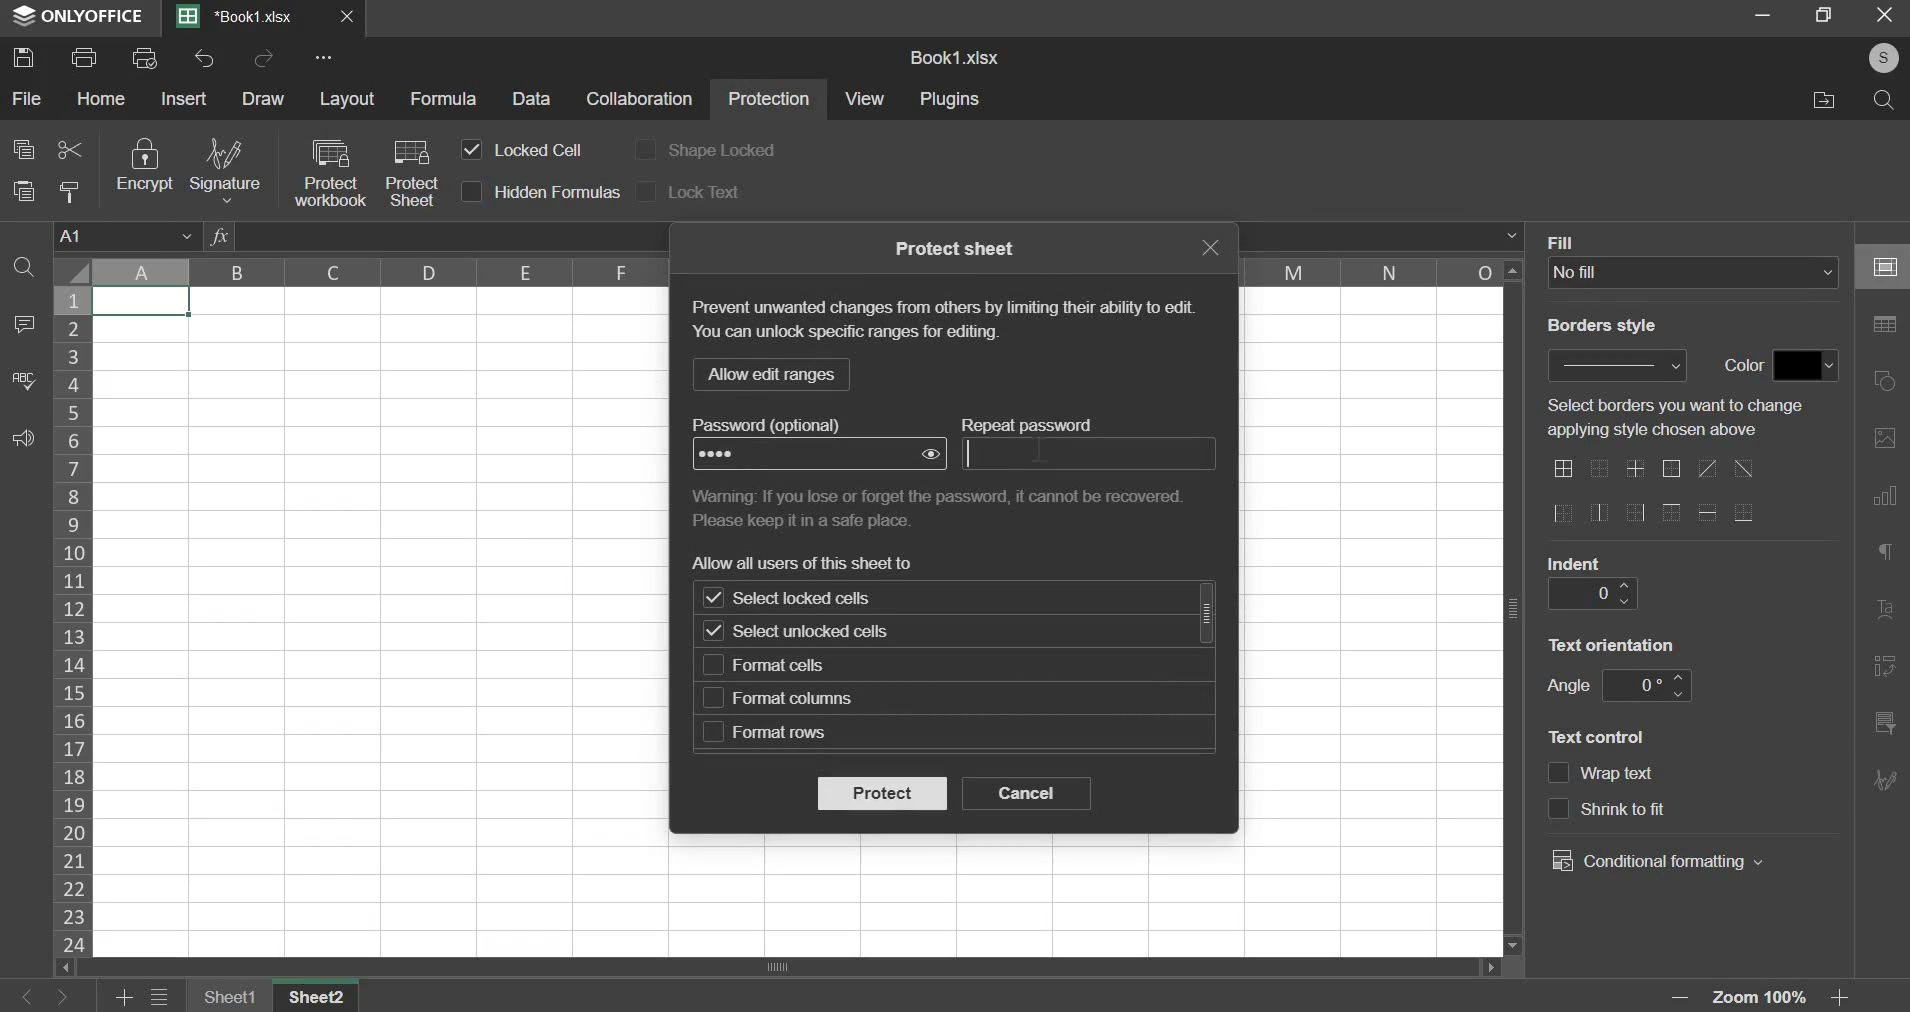  Describe the element at coordinates (1845, 998) in the screenshot. I see `zoom in` at that location.